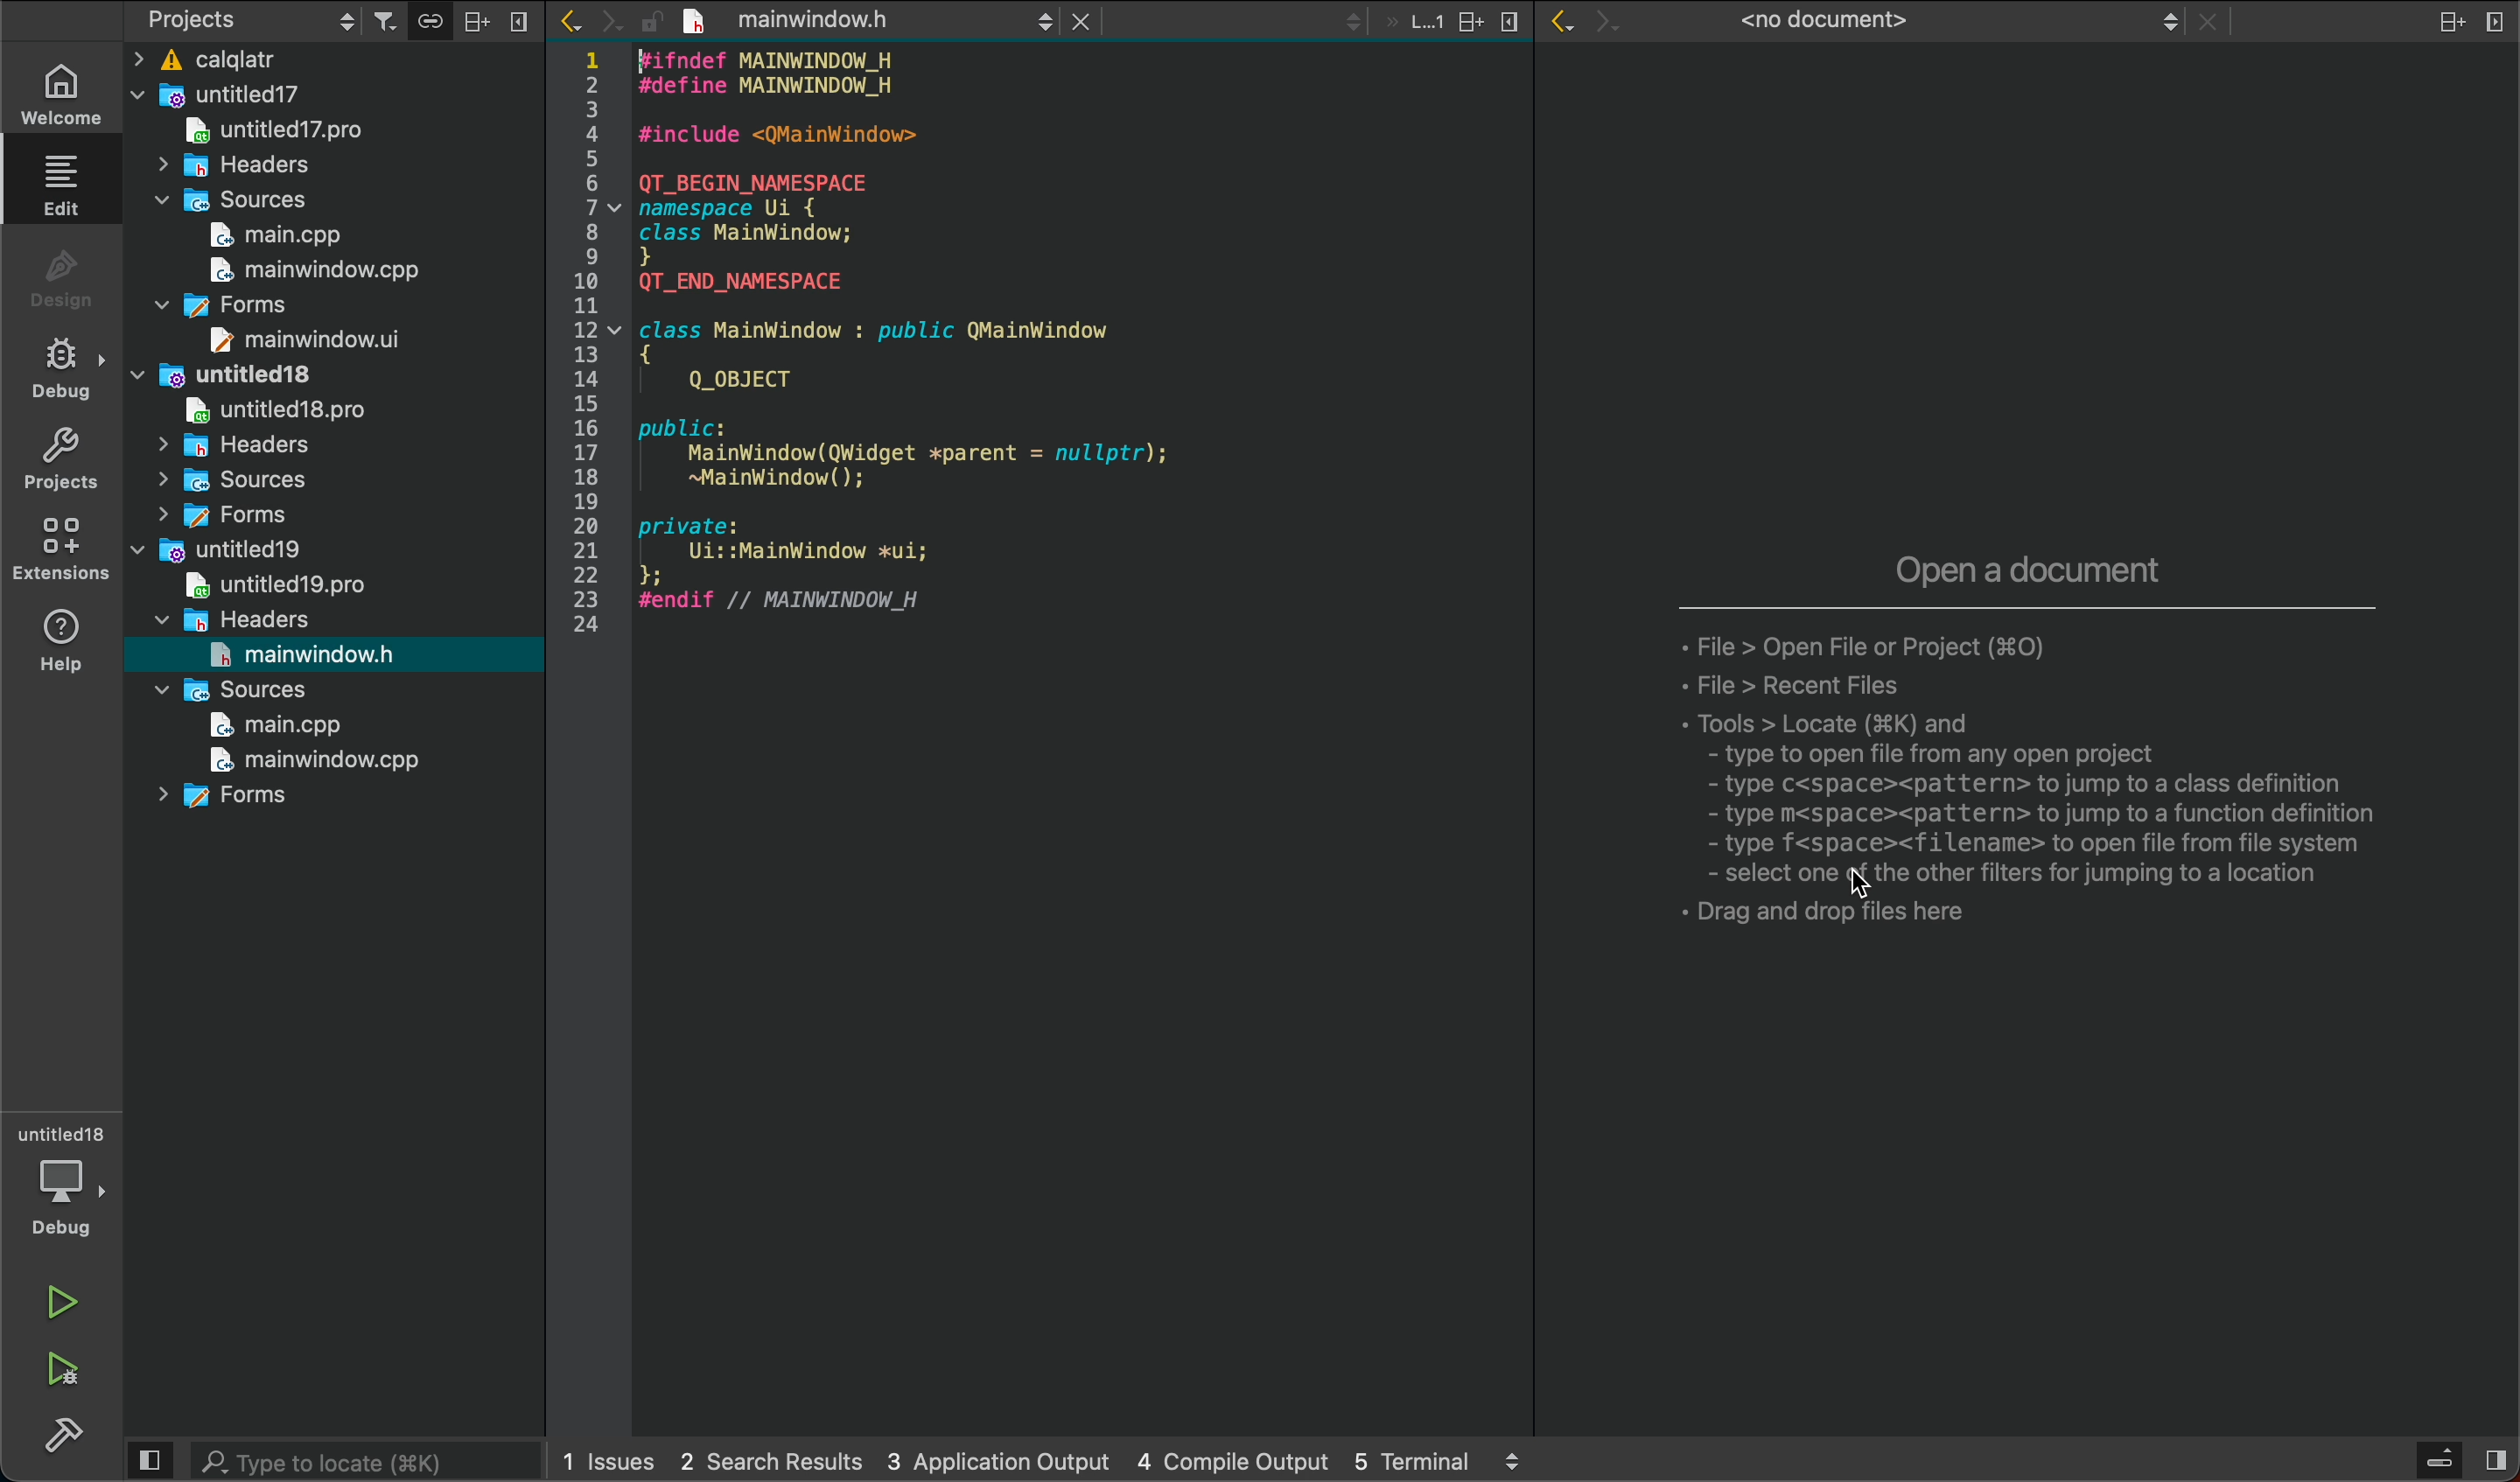 The height and width of the screenshot is (1482, 2520). What do you see at coordinates (1450, 1457) in the screenshot?
I see `5 terminal` at bounding box center [1450, 1457].